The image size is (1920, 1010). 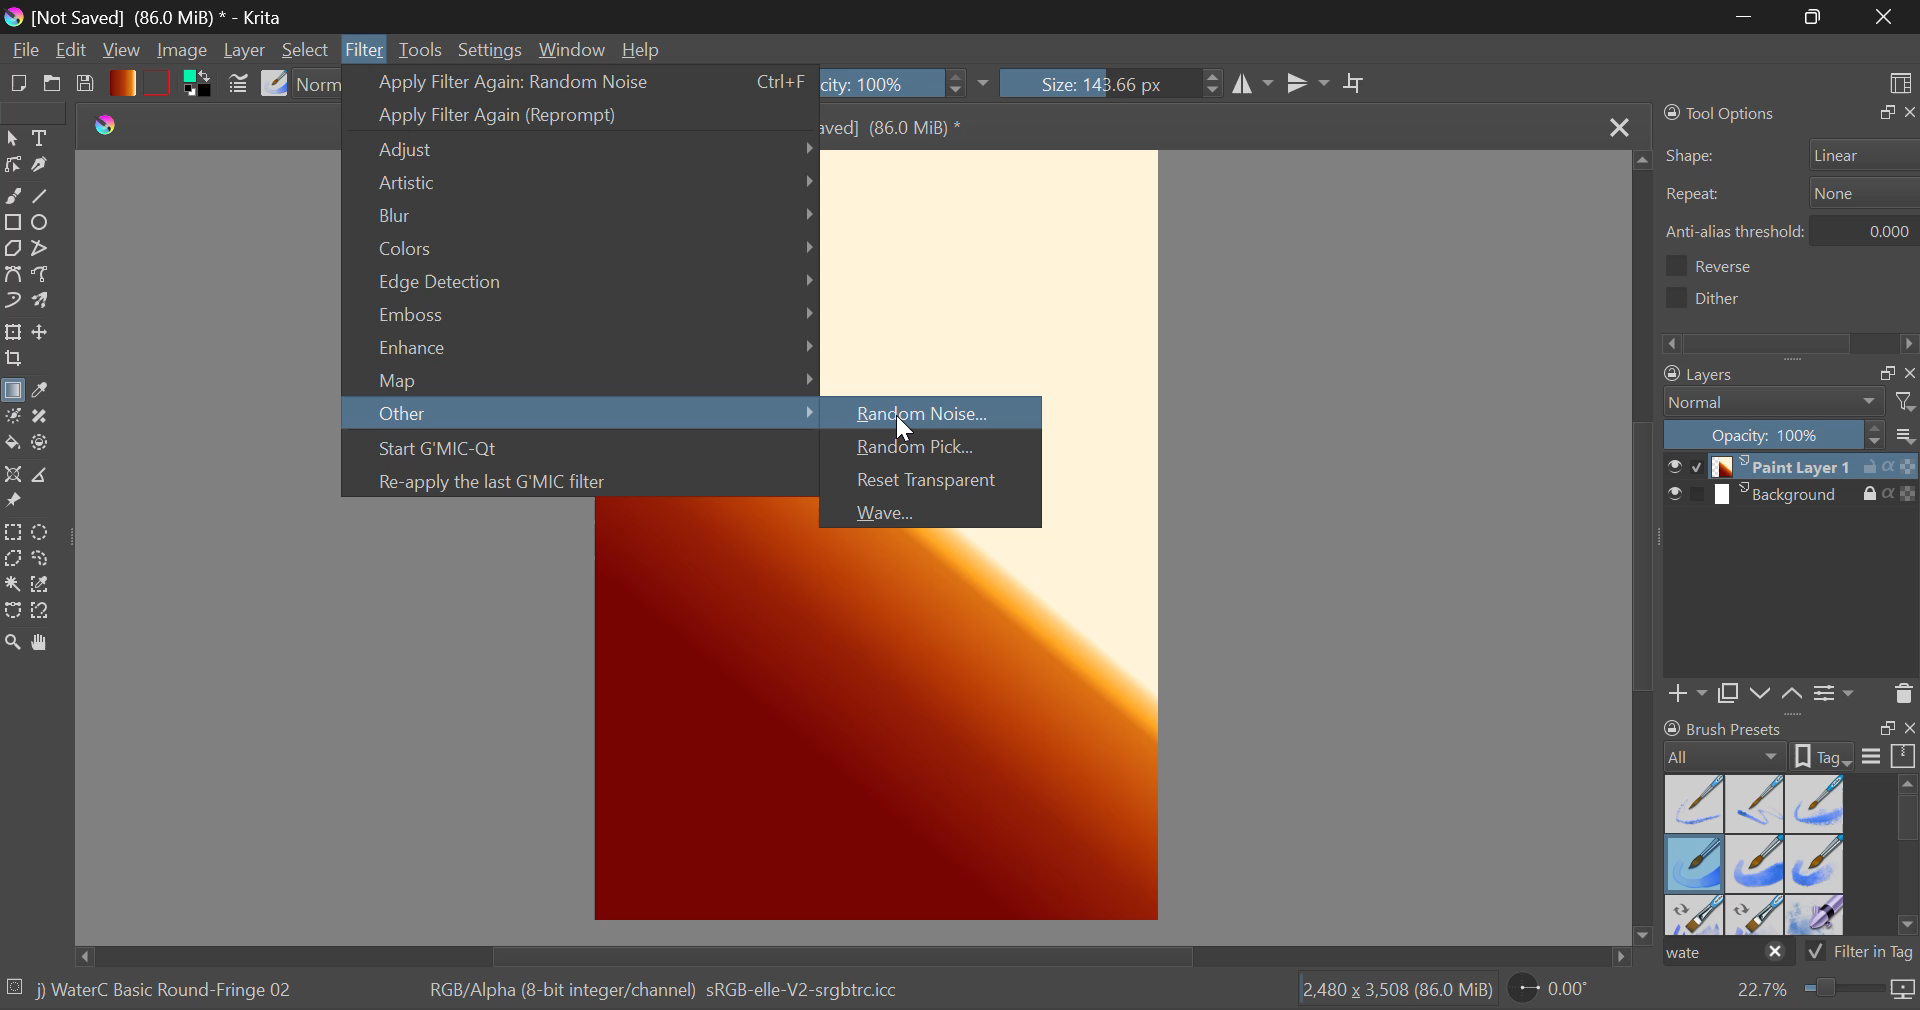 What do you see at coordinates (12, 587) in the screenshot?
I see `Continuous Selection` at bounding box center [12, 587].